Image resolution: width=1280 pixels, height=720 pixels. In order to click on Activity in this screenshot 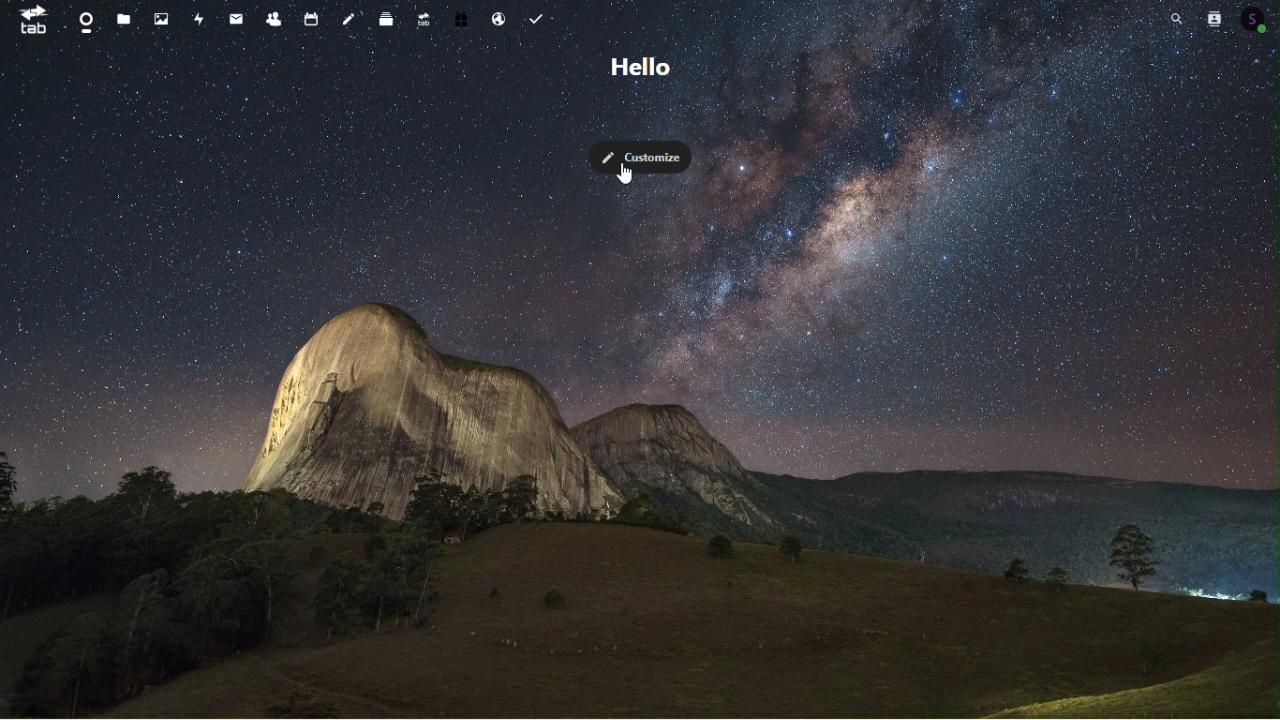, I will do `click(200, 19)`.